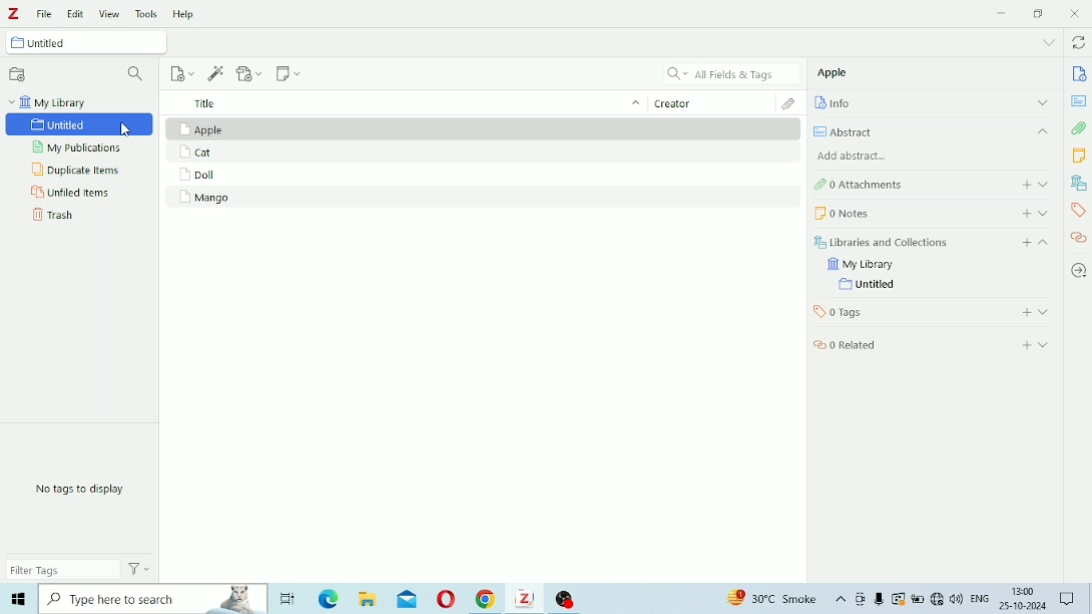 This screenshot has width=1092, height=614. I want to click on Filter Tags, so click(63, 571).